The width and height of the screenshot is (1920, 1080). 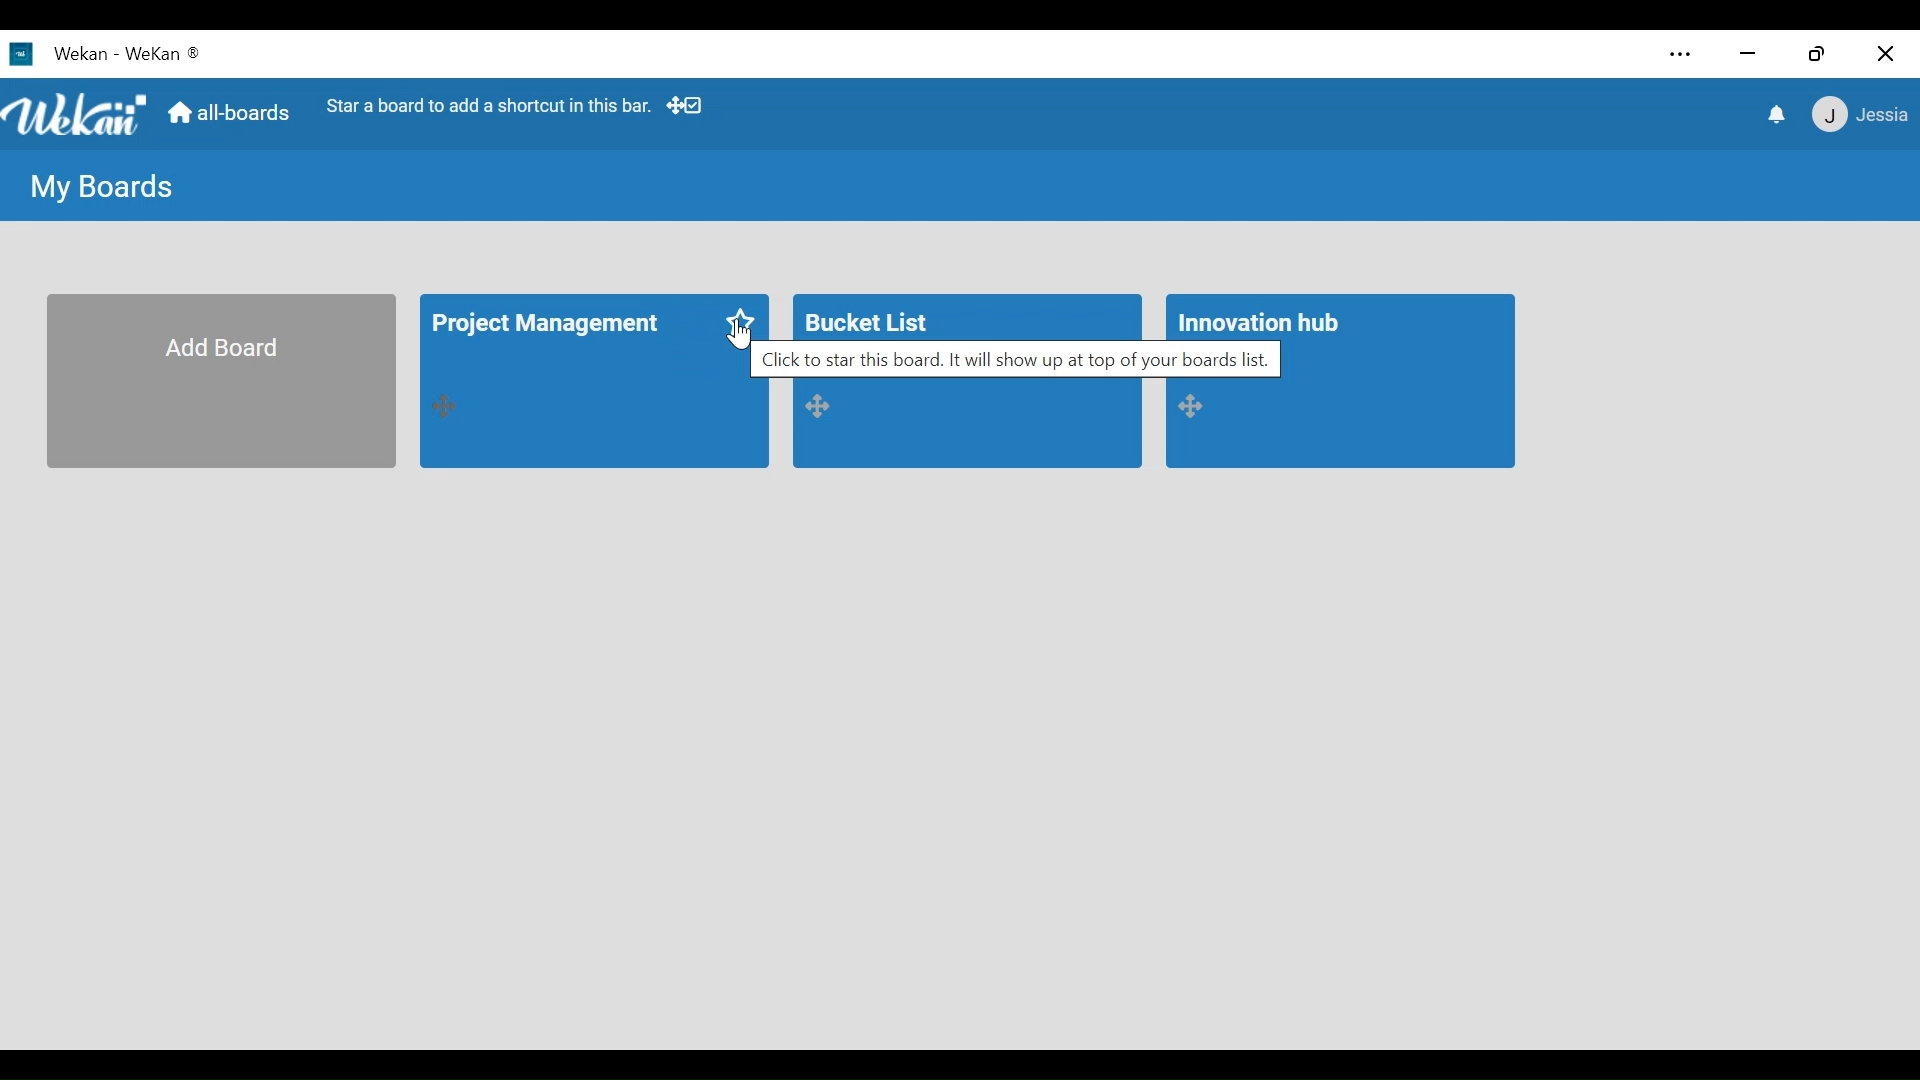 What do you see at coordinates (221, 382) in the screenshot?
I see `Add Board` at bounding box center [221, 382].